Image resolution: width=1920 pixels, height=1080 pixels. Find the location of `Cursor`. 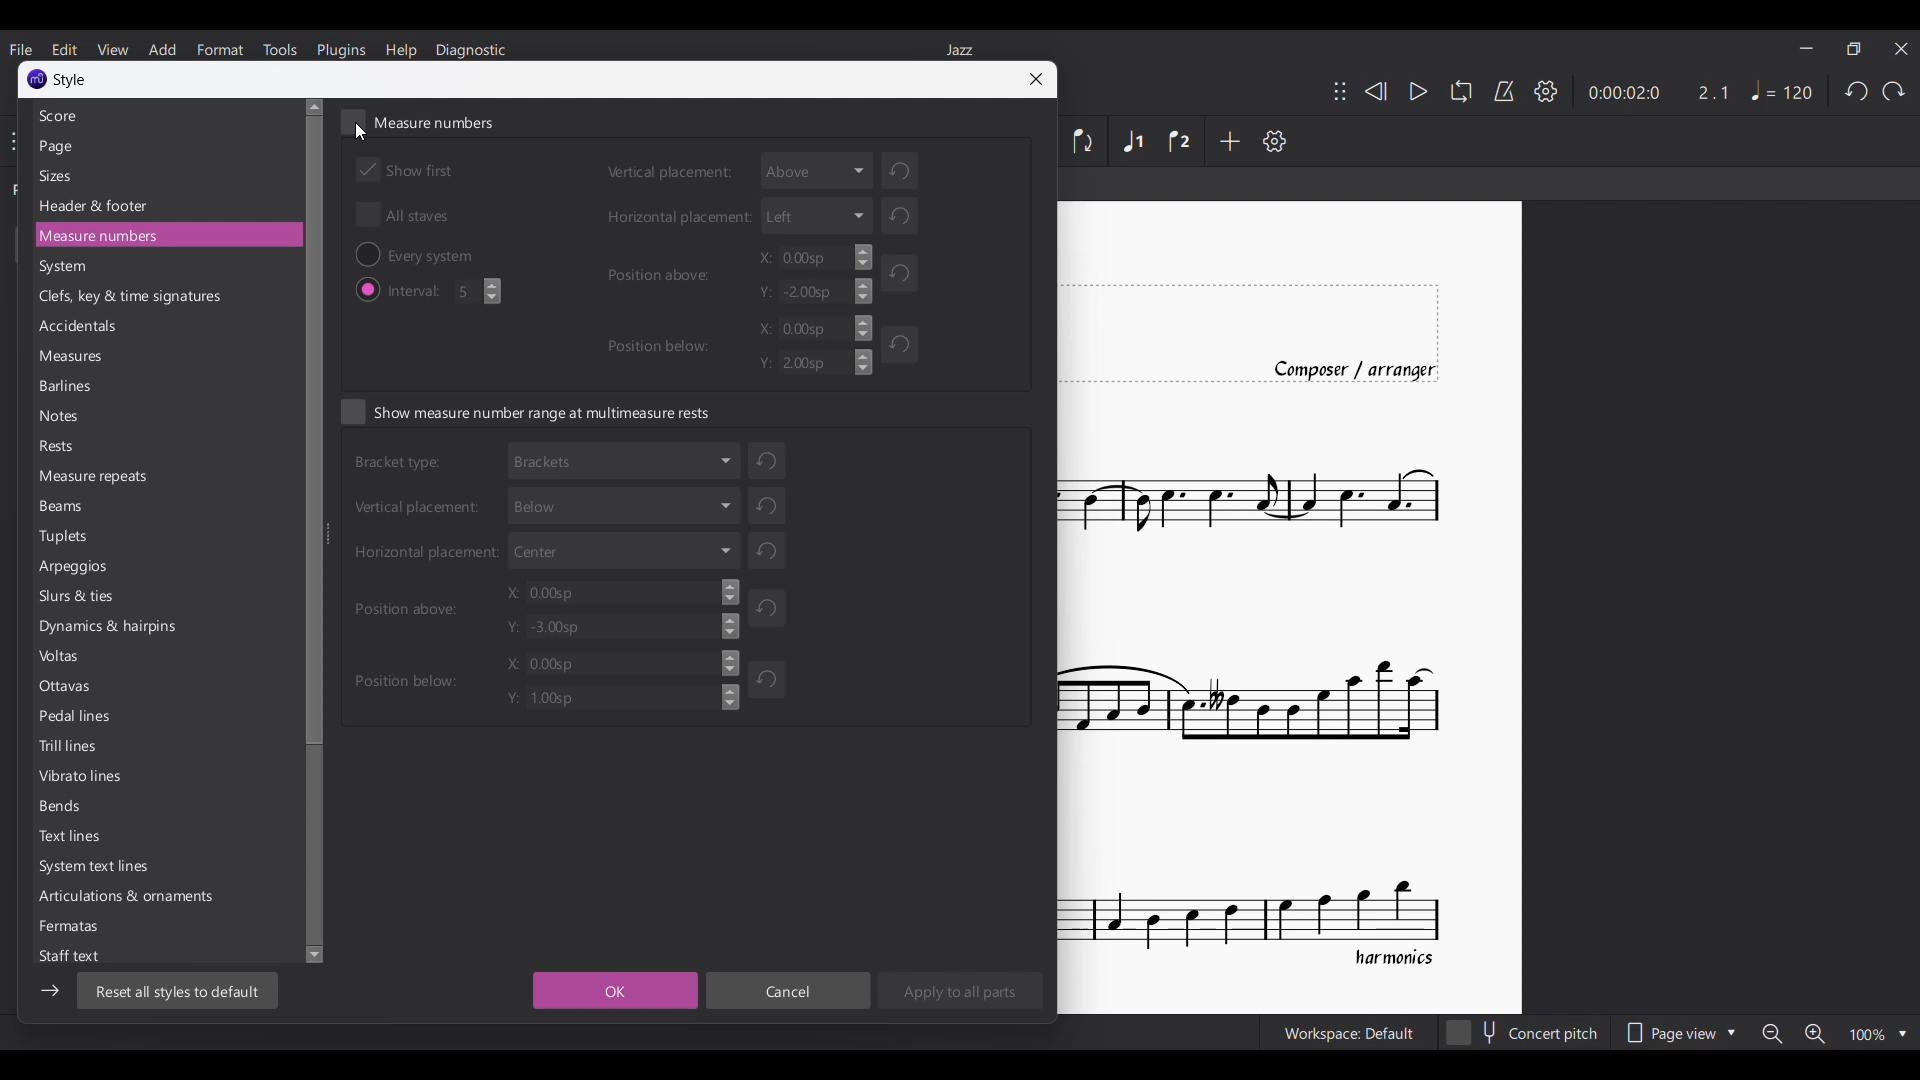

Cursor is located at coordinates (360, 129).